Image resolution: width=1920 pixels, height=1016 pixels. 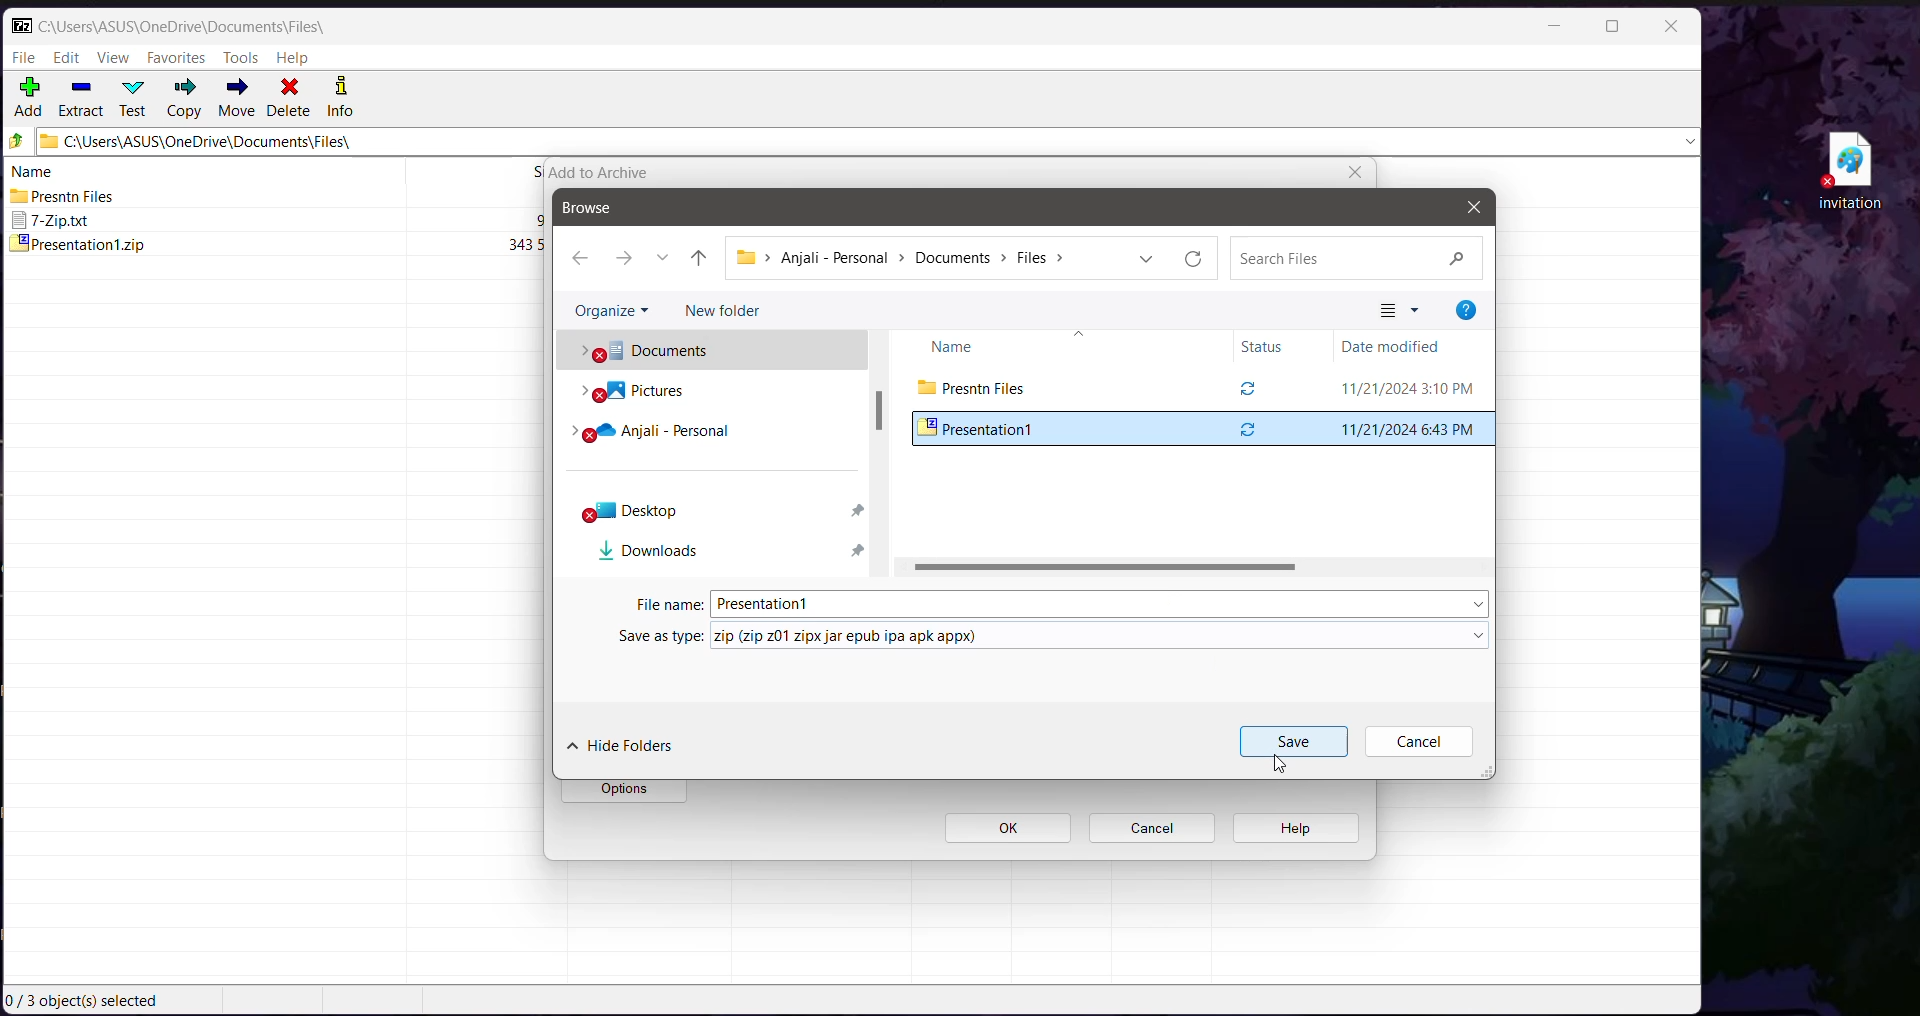 I want to click on Current Folder Path, so click(x=182, y=26).